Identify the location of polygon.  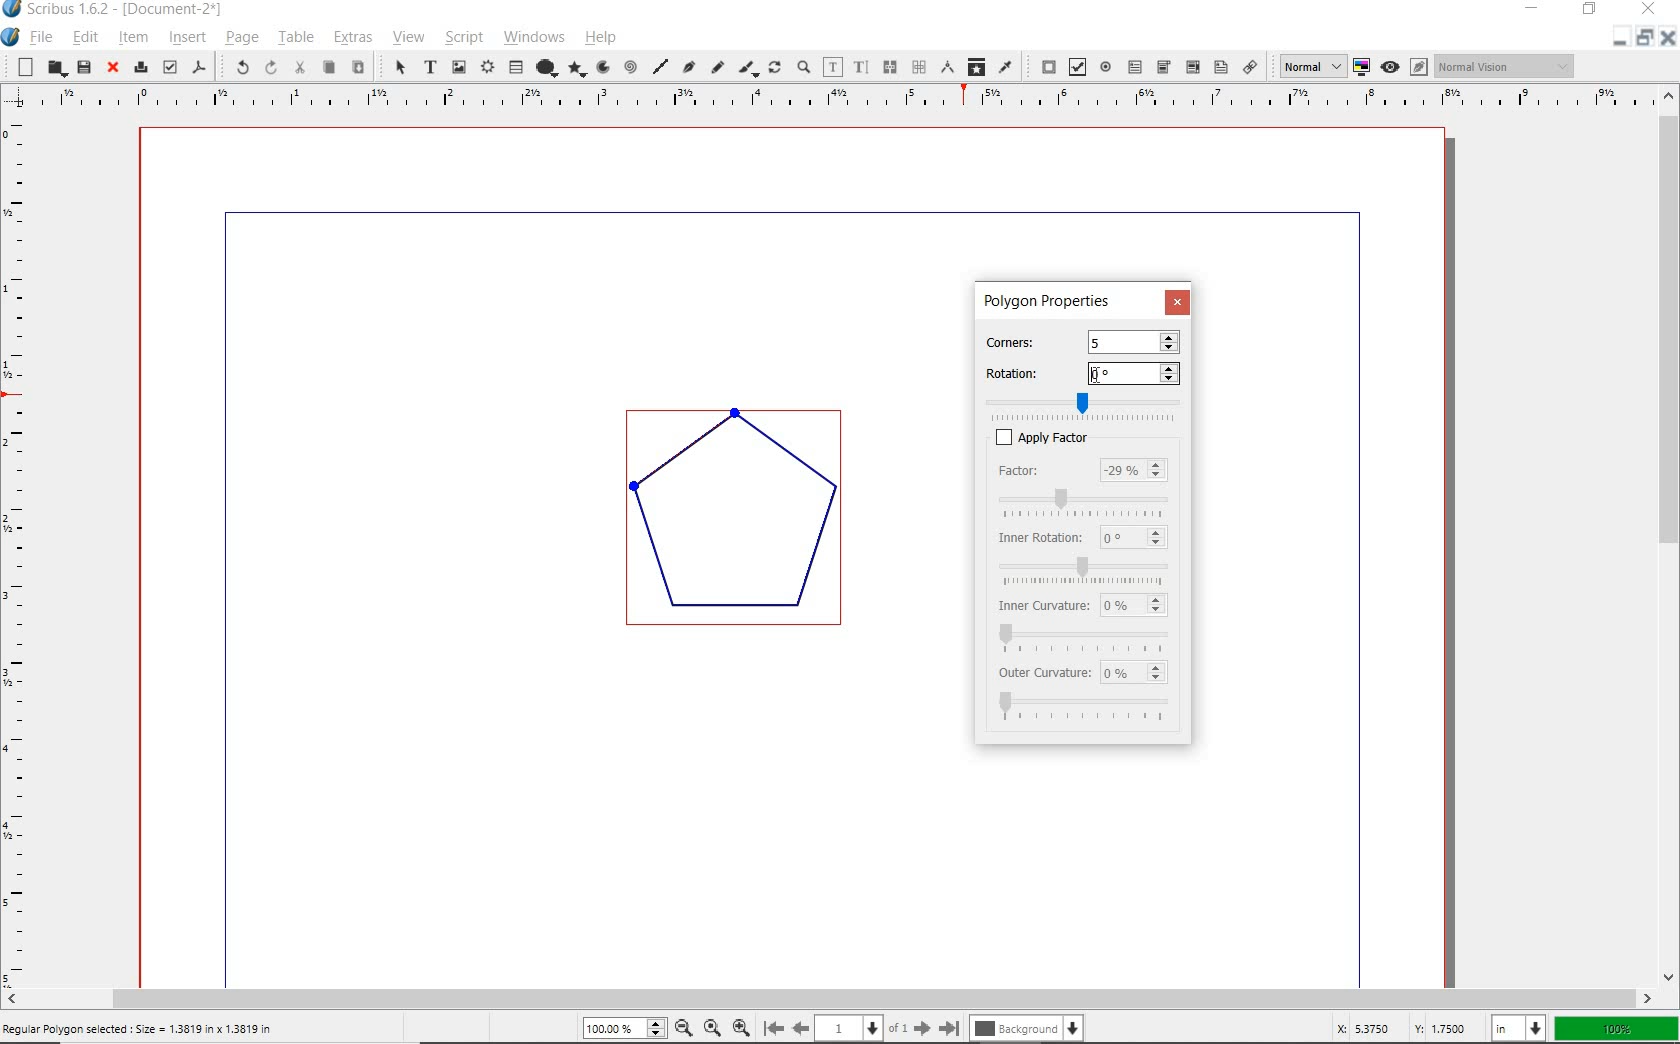
(579, 68).